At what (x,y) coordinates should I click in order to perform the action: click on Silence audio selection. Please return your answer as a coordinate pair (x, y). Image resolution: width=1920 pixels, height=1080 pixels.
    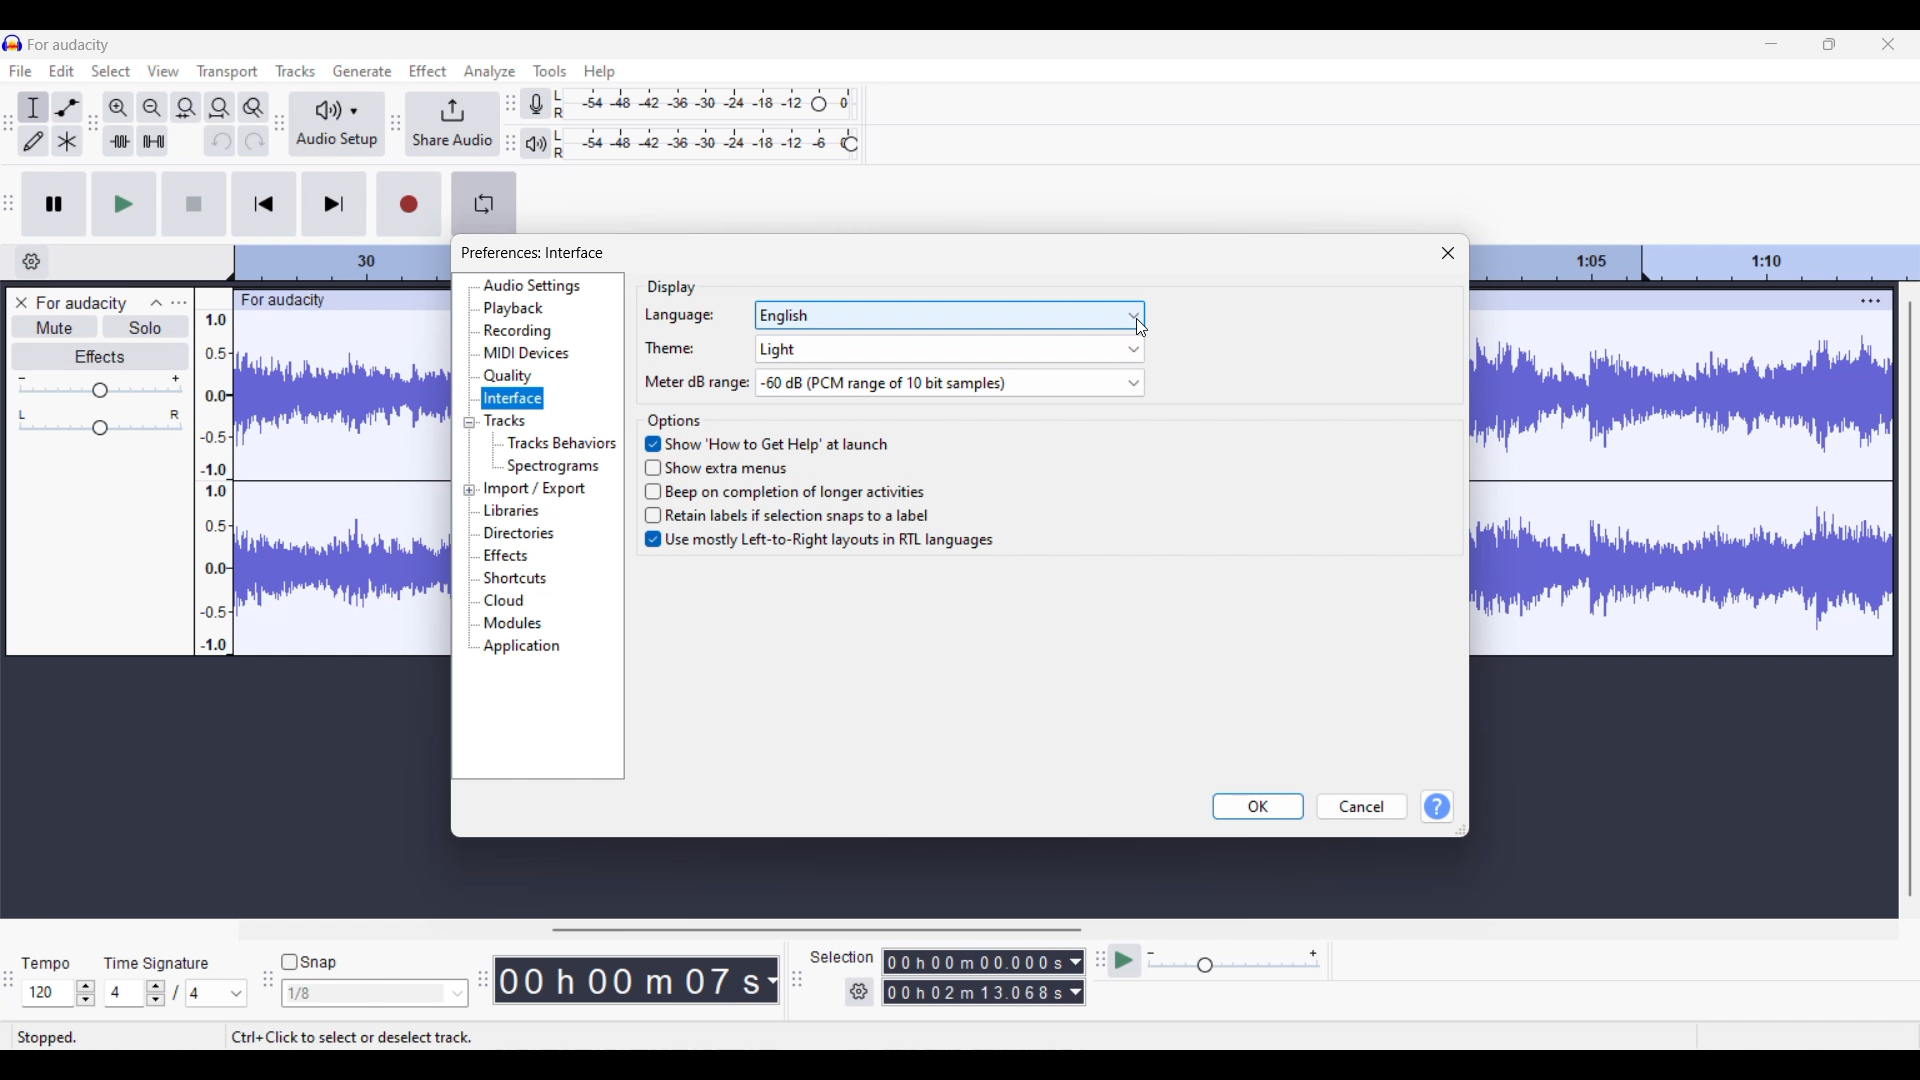
    Looking at the image, I should click on (154, 140).